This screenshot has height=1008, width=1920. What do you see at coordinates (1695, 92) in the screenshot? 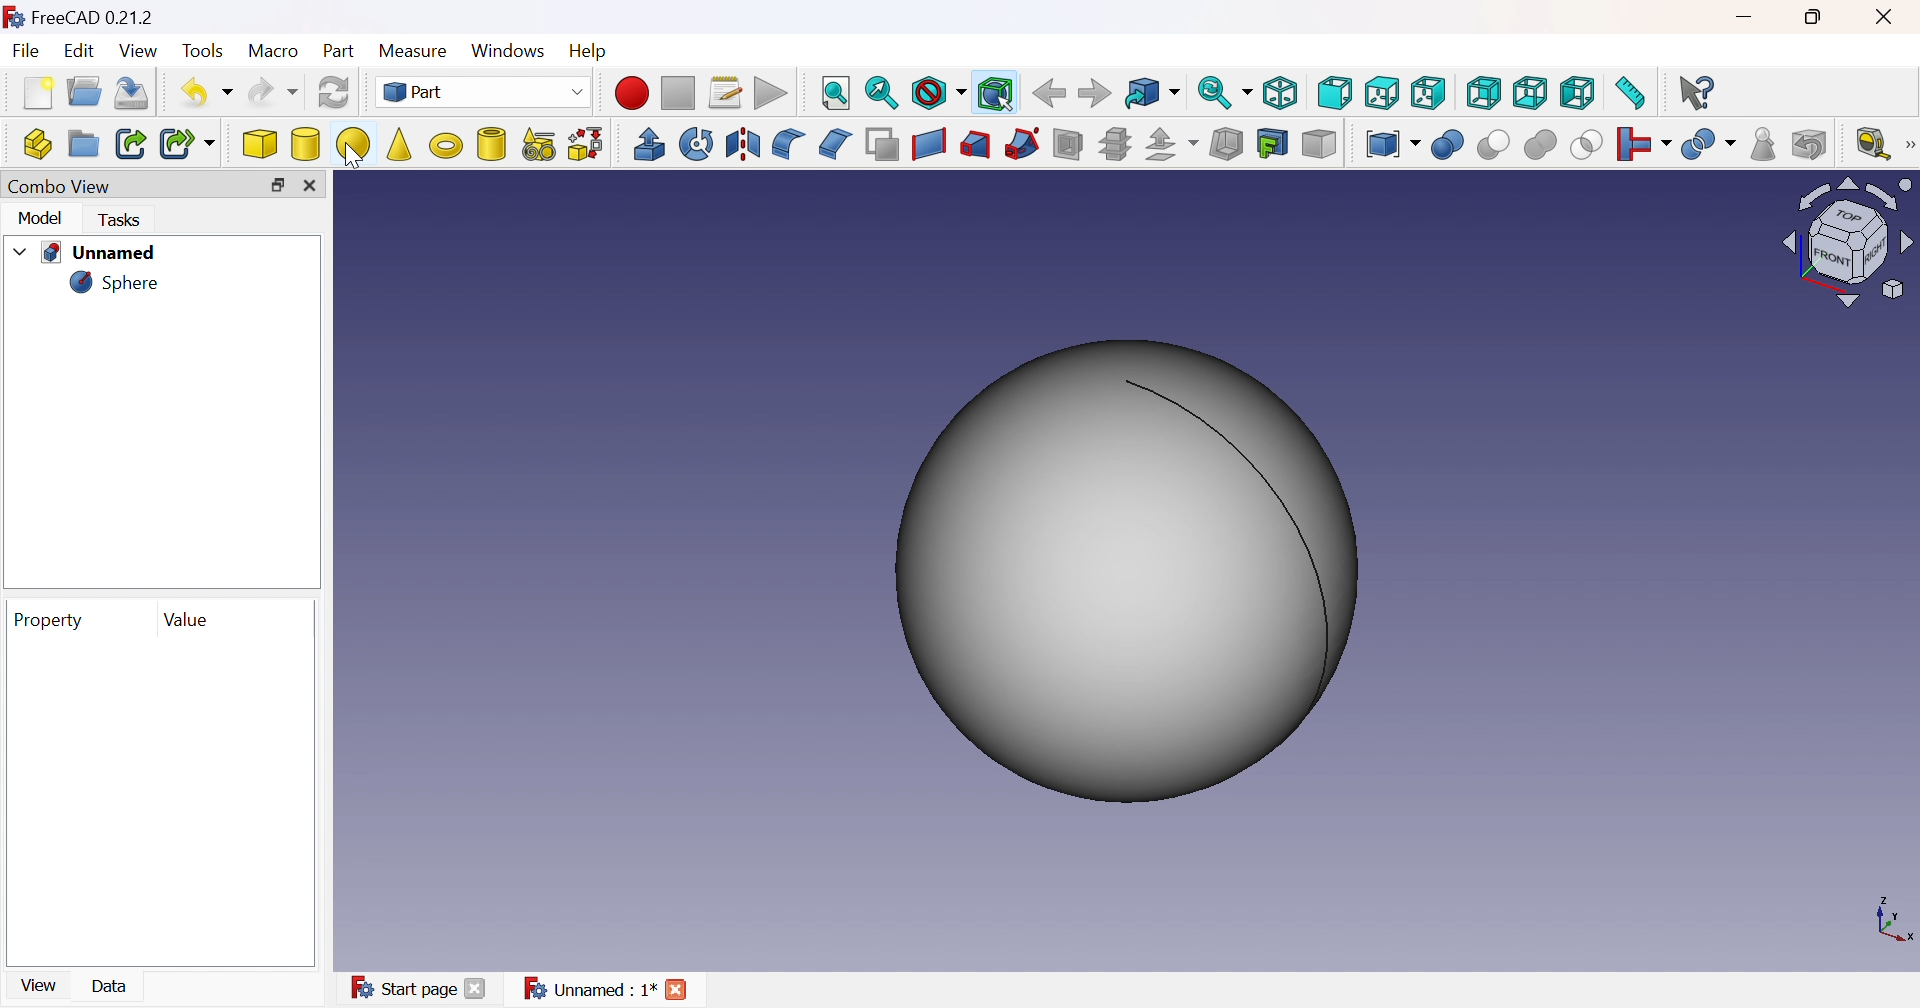
I see `What's this?` at bounding box center [1695, 92].